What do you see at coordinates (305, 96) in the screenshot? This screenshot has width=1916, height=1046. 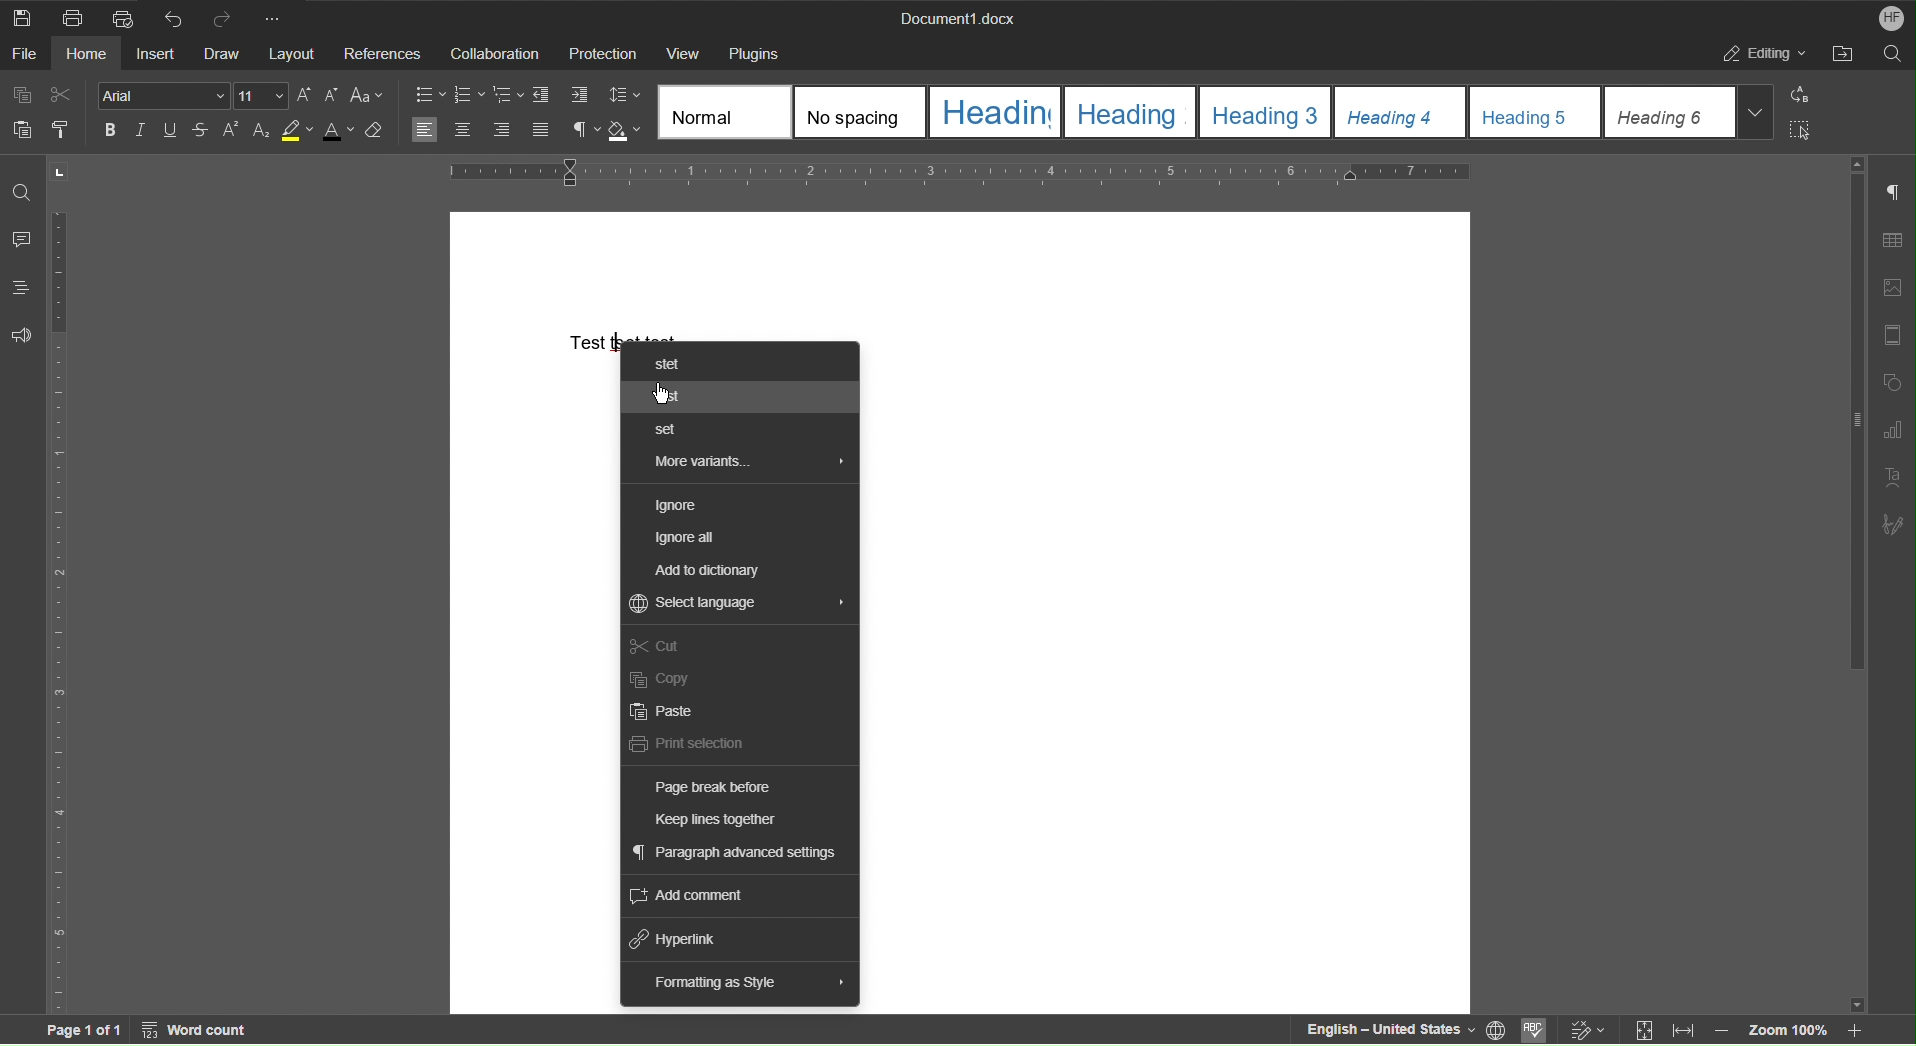 I see `Increase Font Size` at bounding box center [305, 96].